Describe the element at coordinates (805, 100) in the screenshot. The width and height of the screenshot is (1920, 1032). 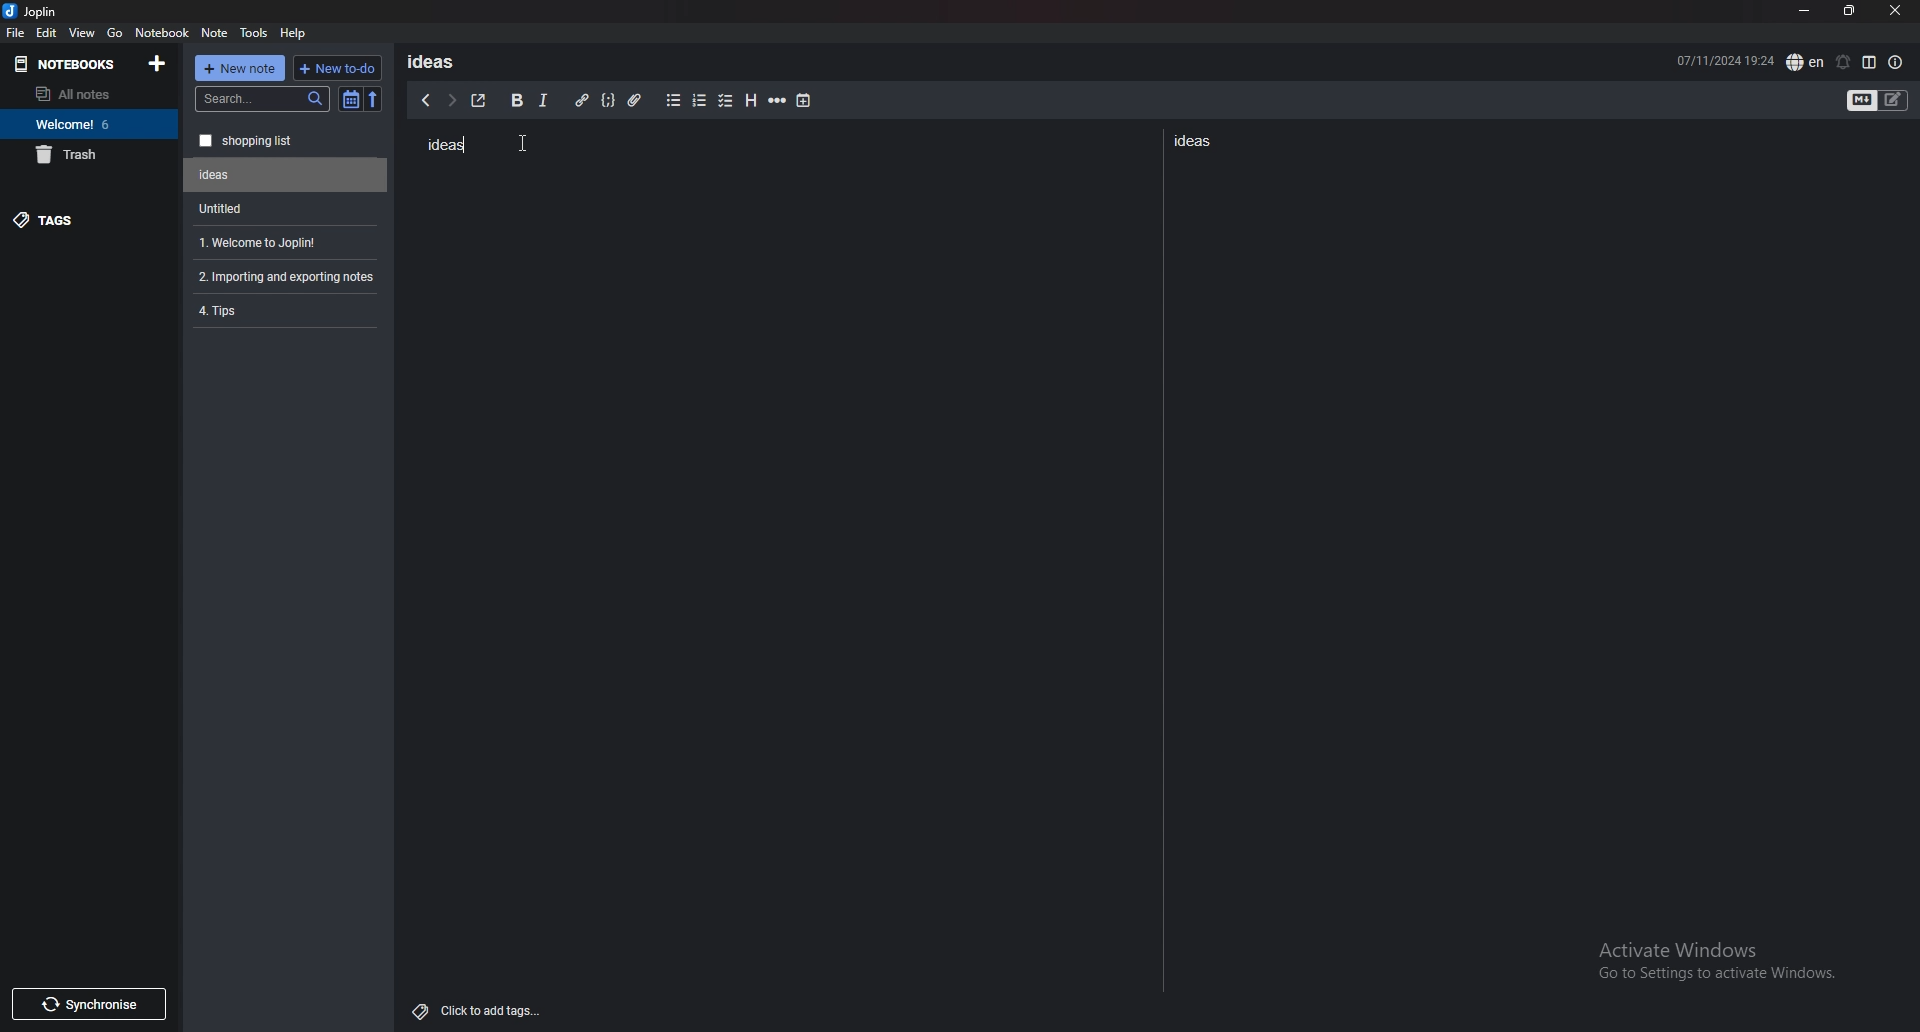
I see `add time` at that location.